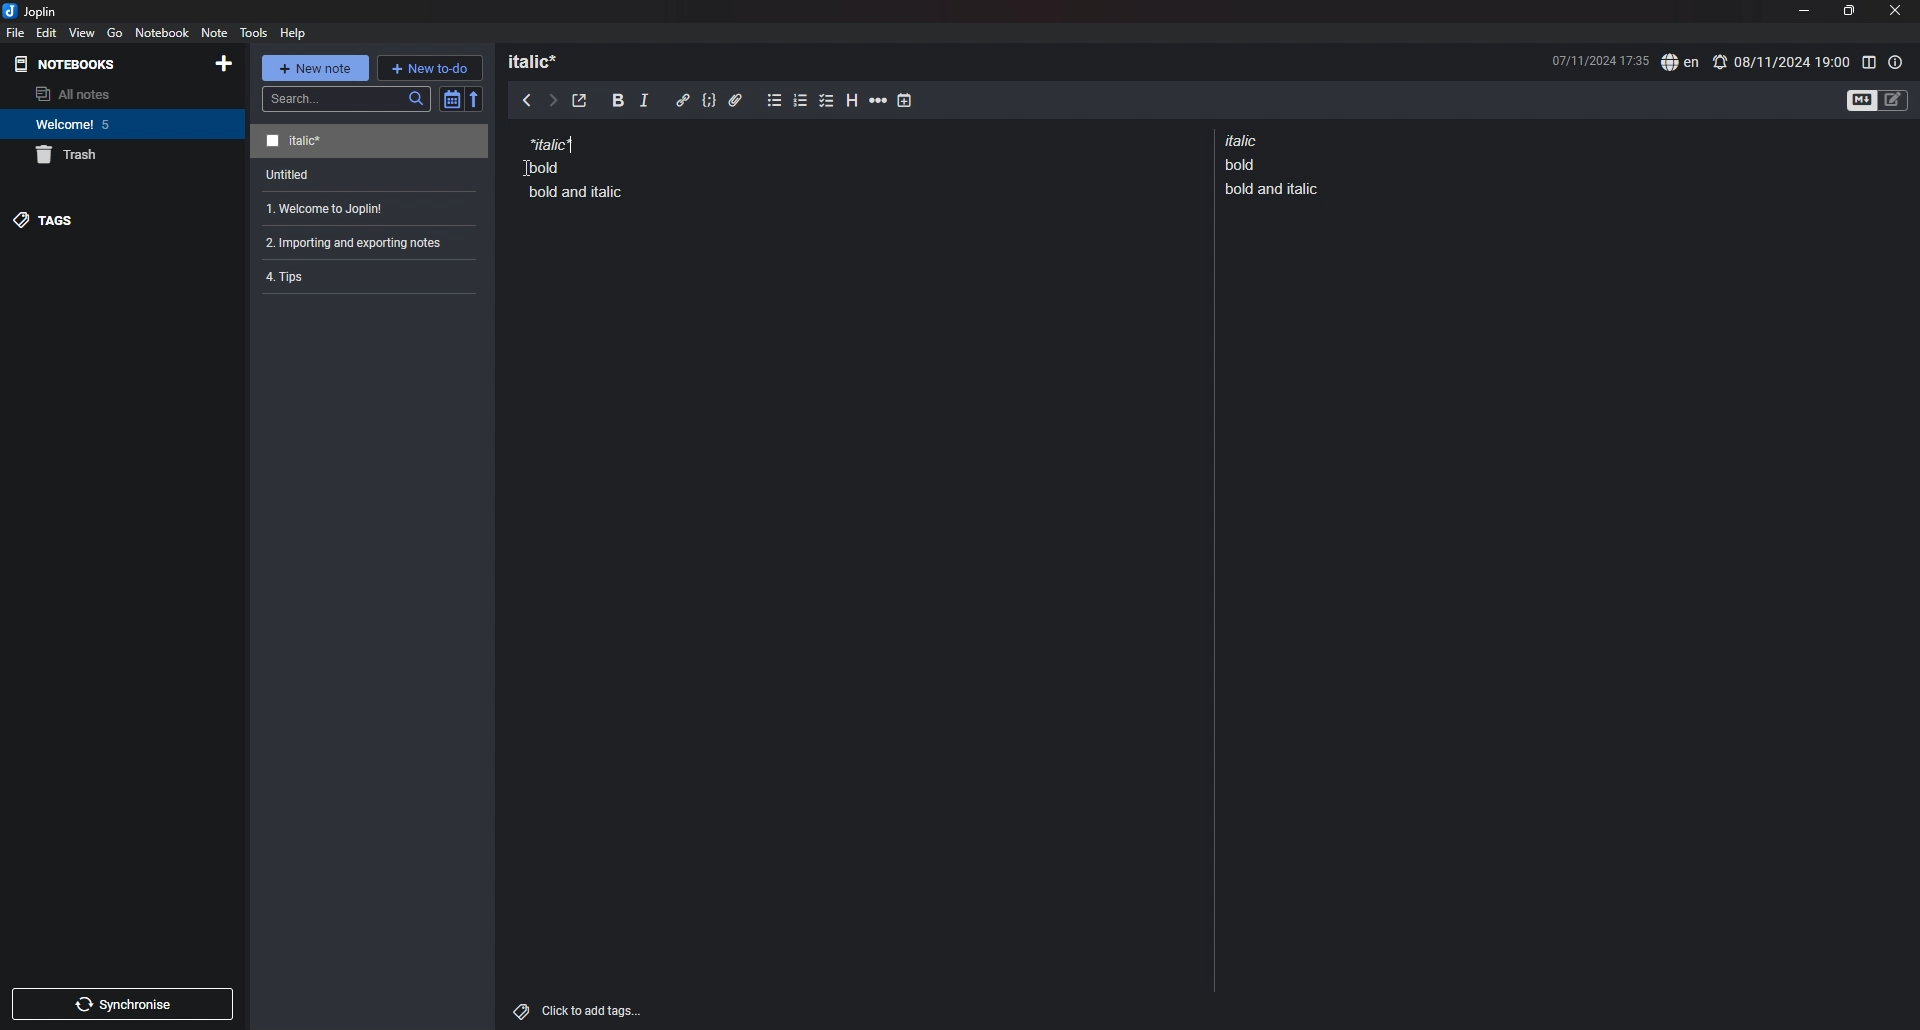 The height and width of the screenshot is (1030, 1920). I want to click on date and time, so click(1599, 59).